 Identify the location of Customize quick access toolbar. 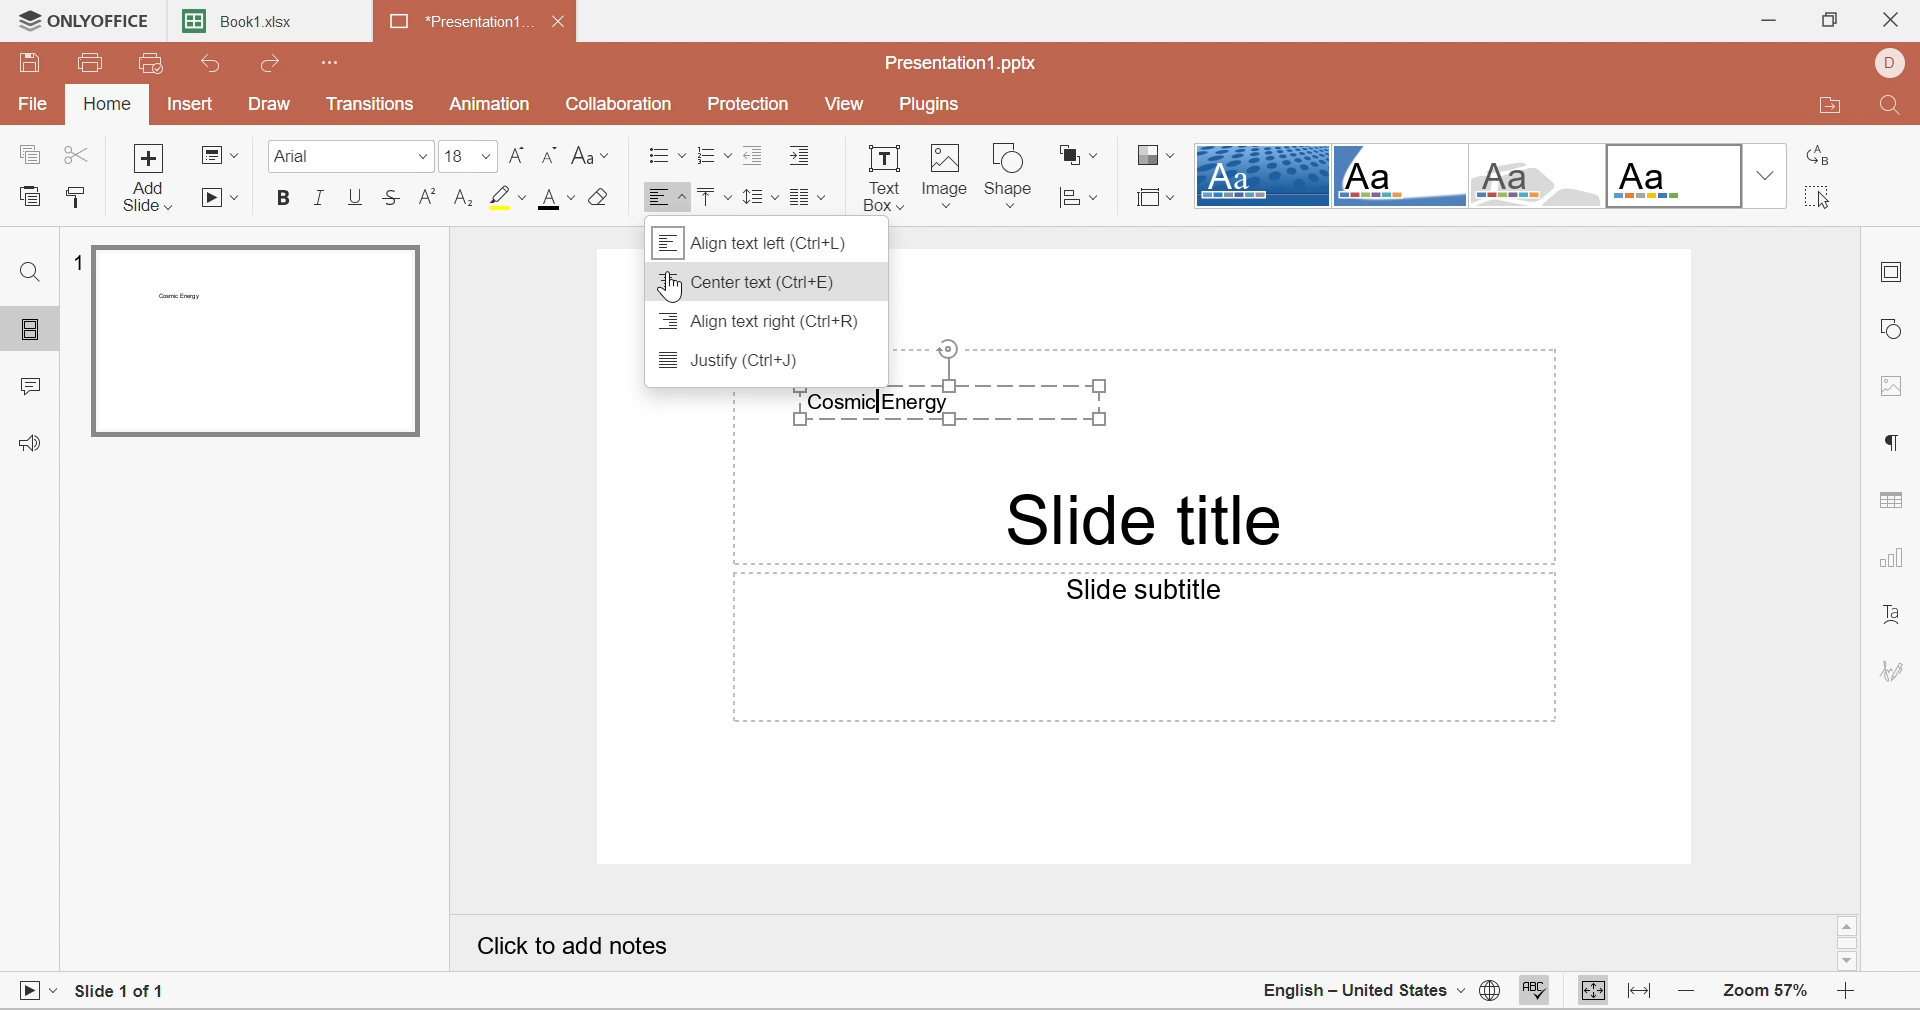
(333, 63).